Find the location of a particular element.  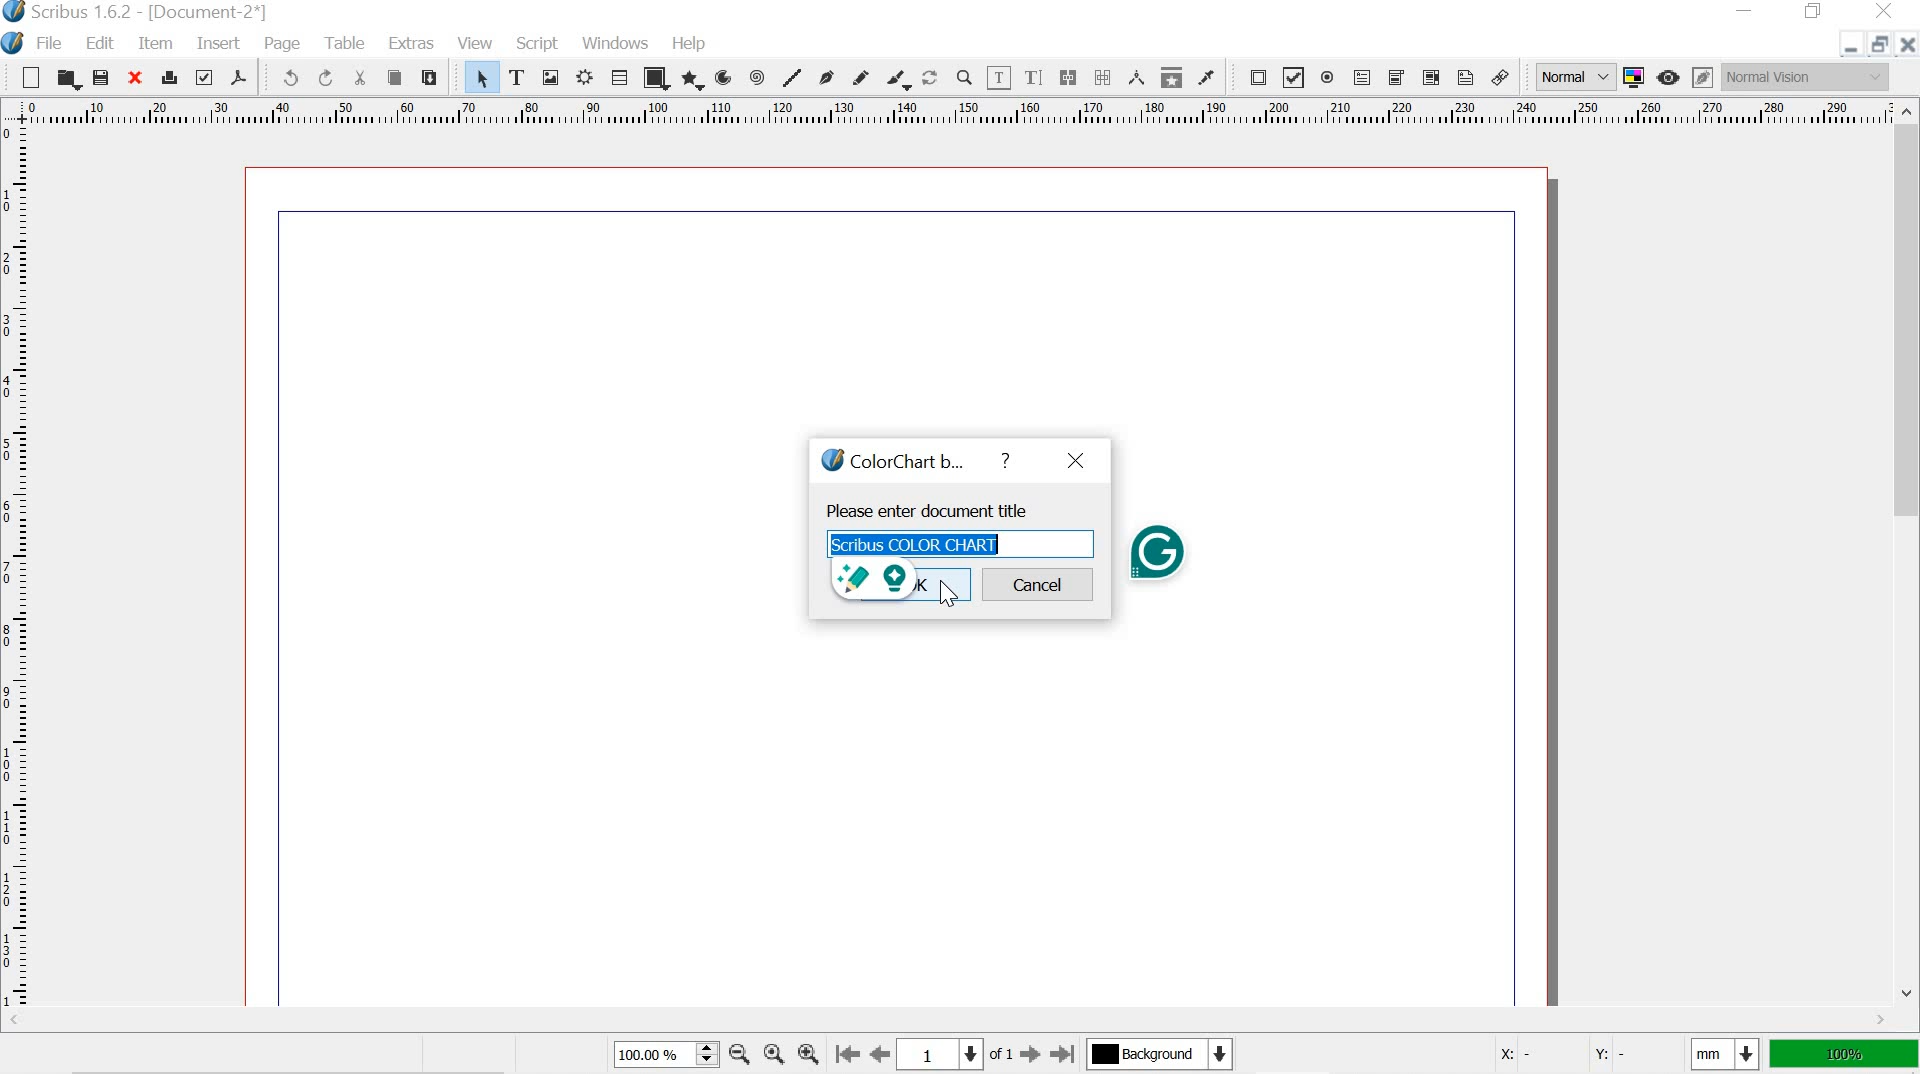

text annotation is located at coordinates (1466, 78).